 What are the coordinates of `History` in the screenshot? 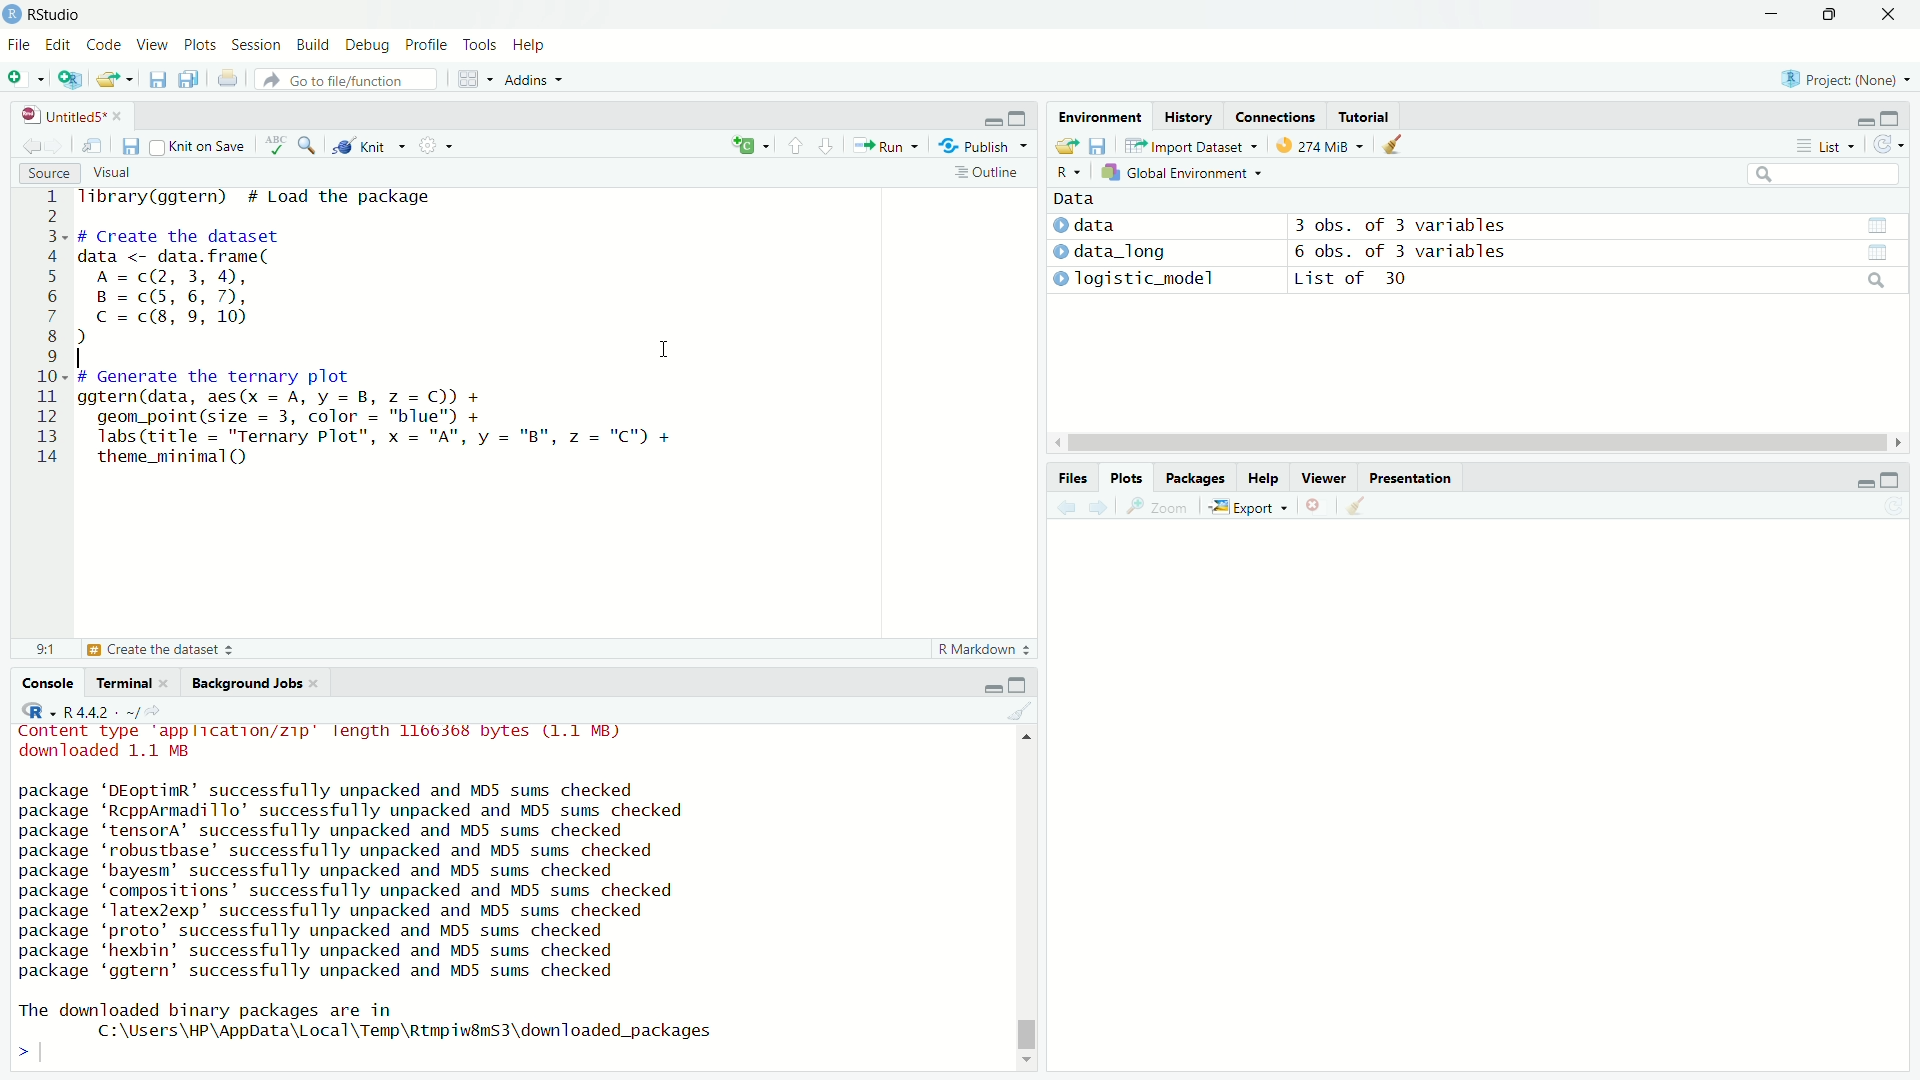 It's located at (1187, 117).